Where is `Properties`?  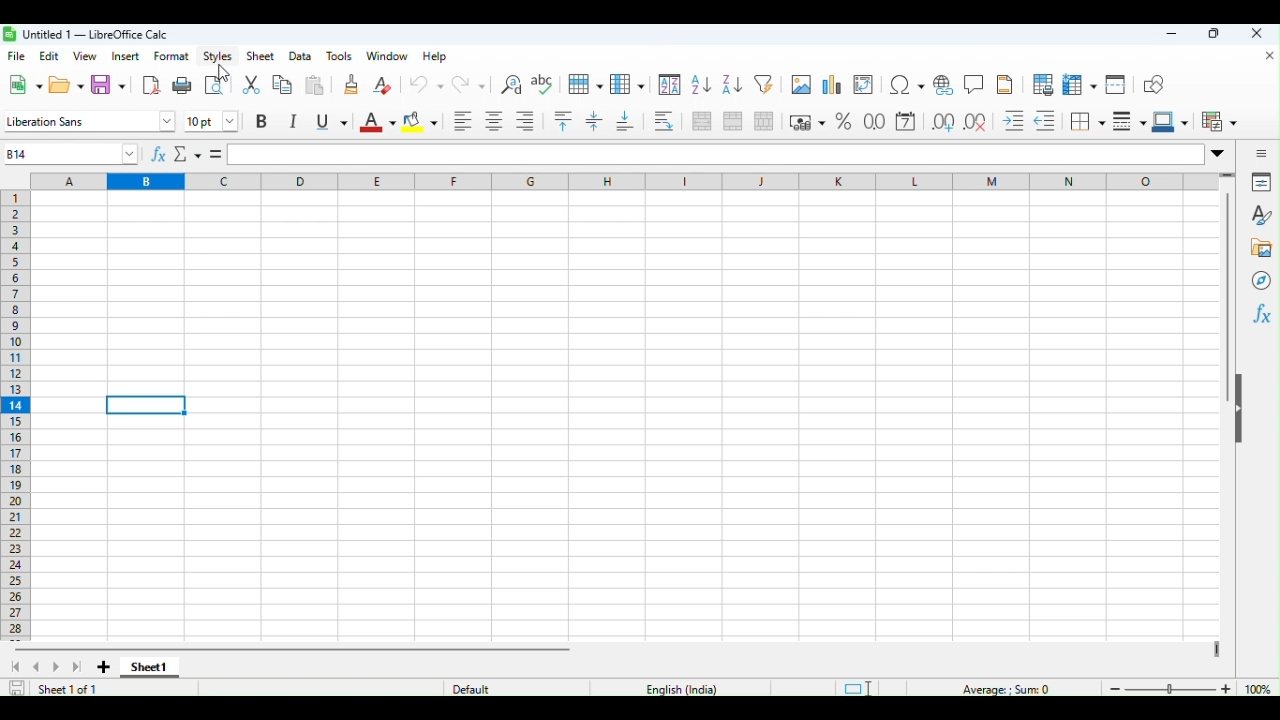 Properties is located at coordinates (1265, 182).